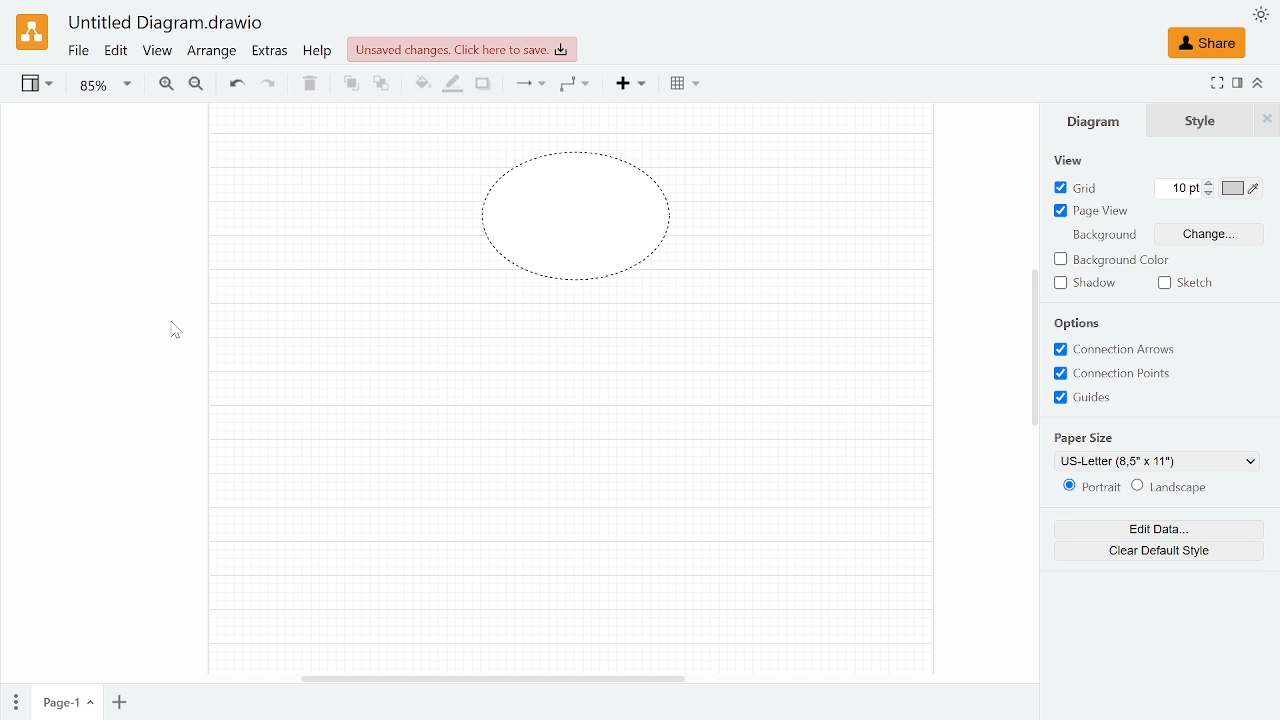  Describe the element at coordinates (1240, 189) in the screenshot. I see `Grid color` at that location.